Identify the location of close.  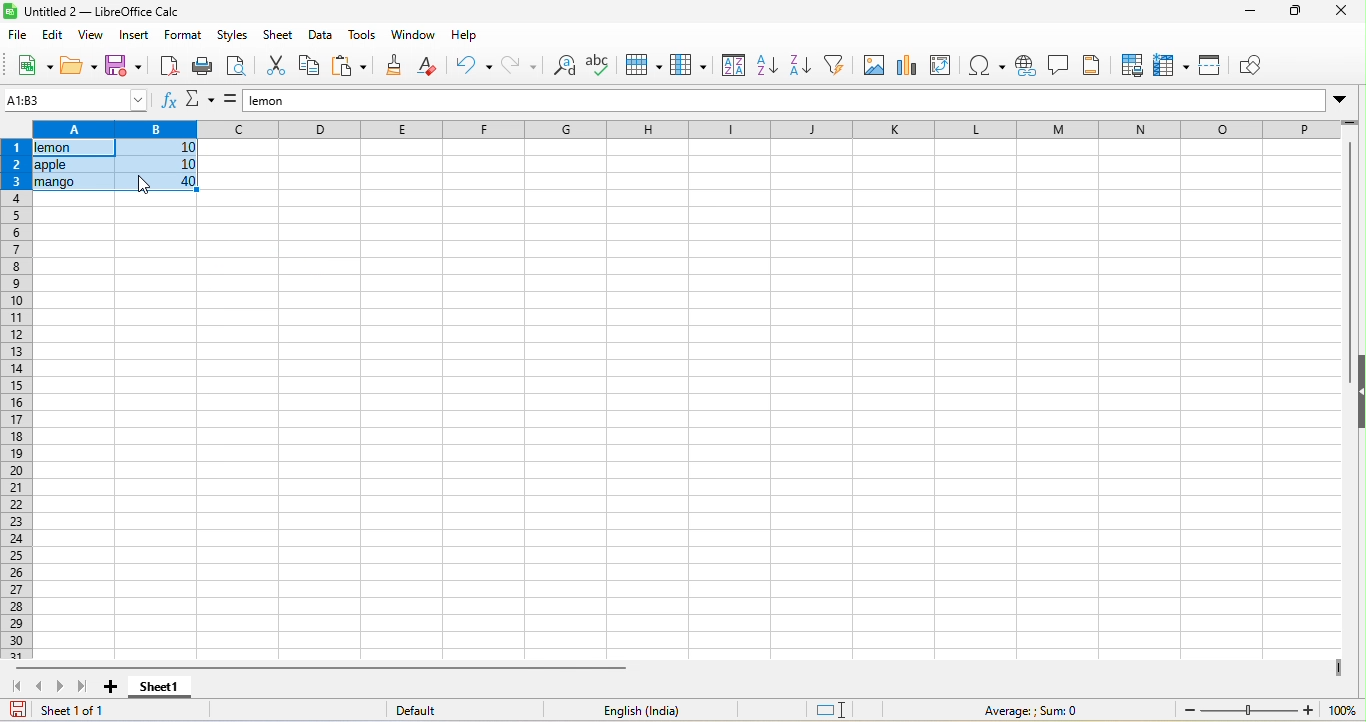
(1337, 13).